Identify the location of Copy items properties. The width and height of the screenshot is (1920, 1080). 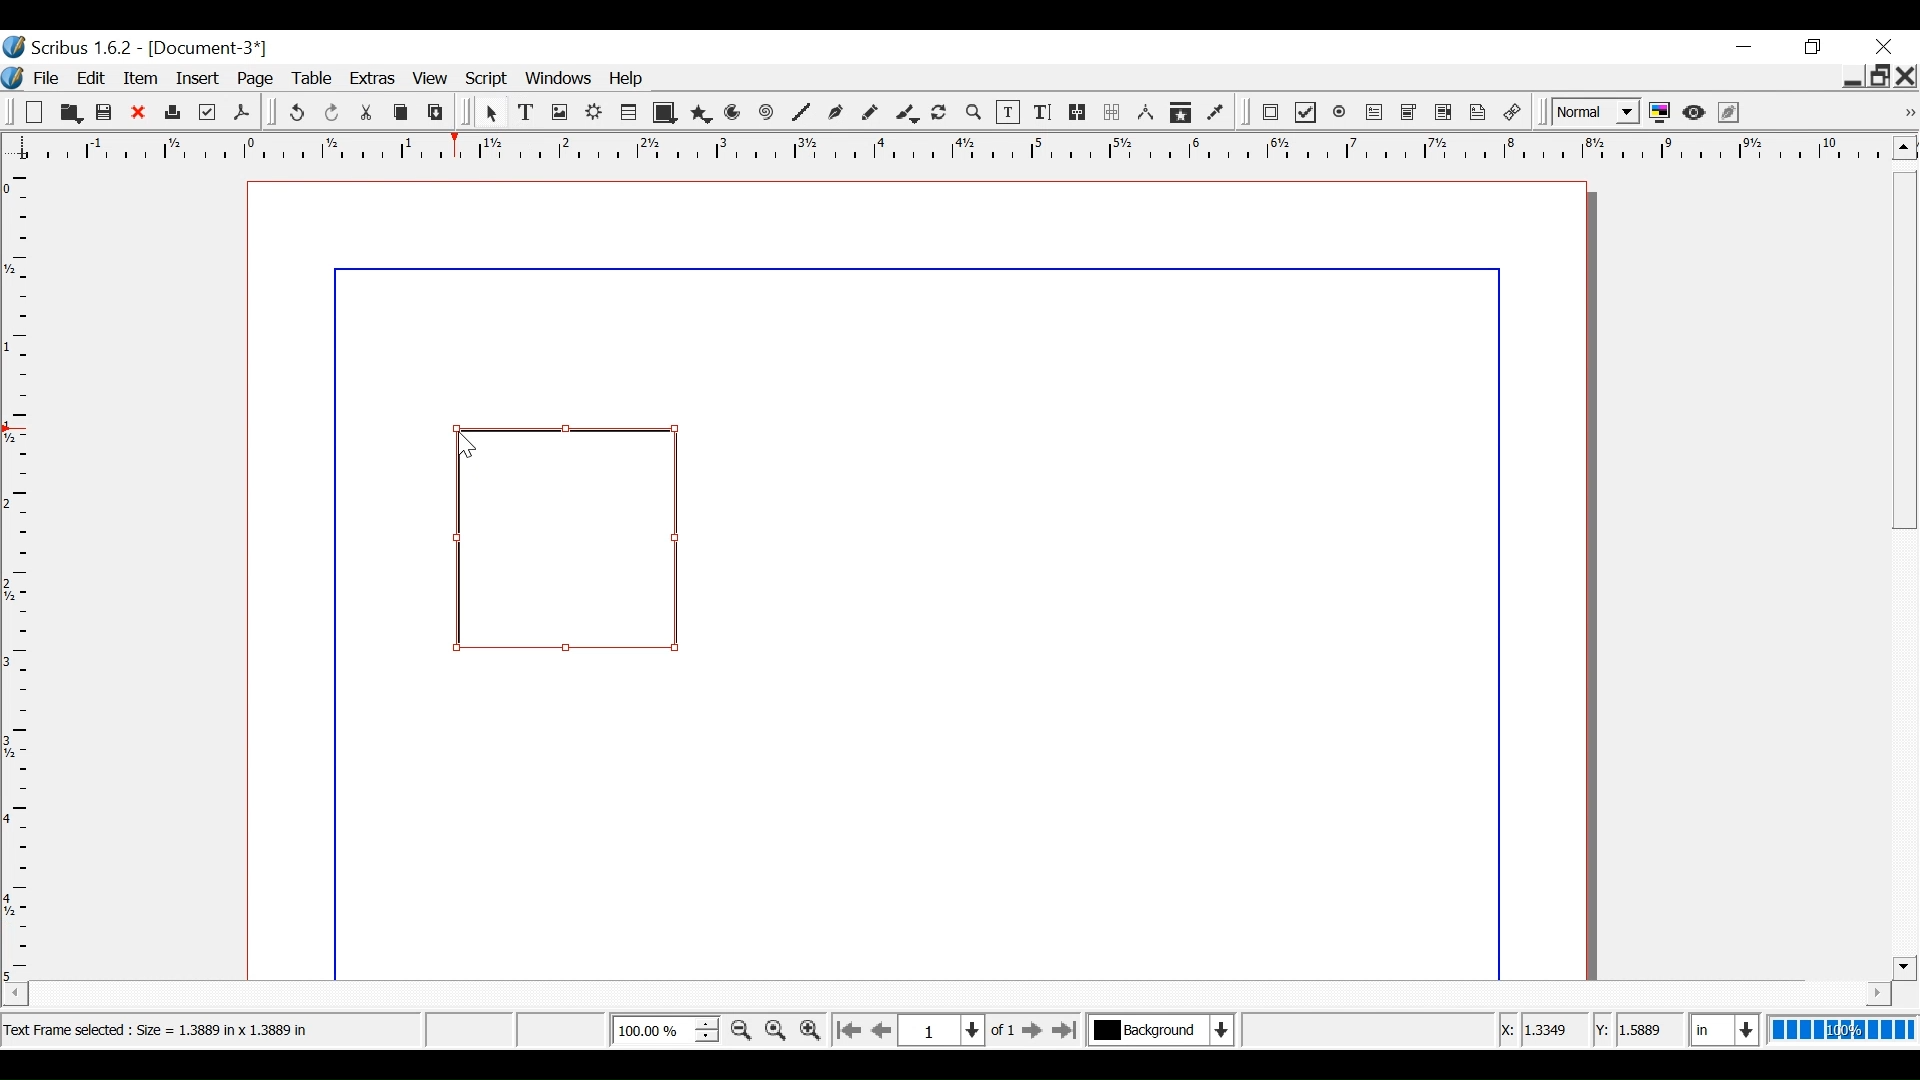
(1180, 113).